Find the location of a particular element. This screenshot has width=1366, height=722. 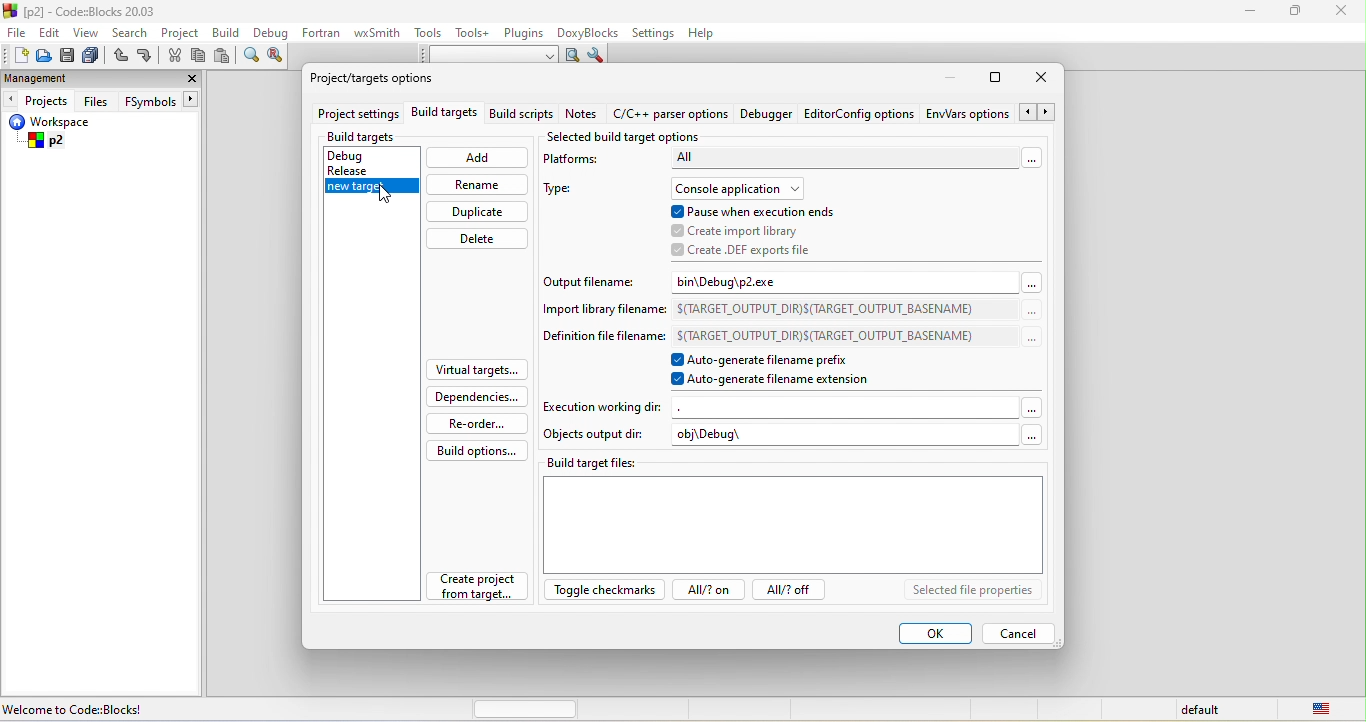

horizontal scroll bar is located at coordinates (526, 709).